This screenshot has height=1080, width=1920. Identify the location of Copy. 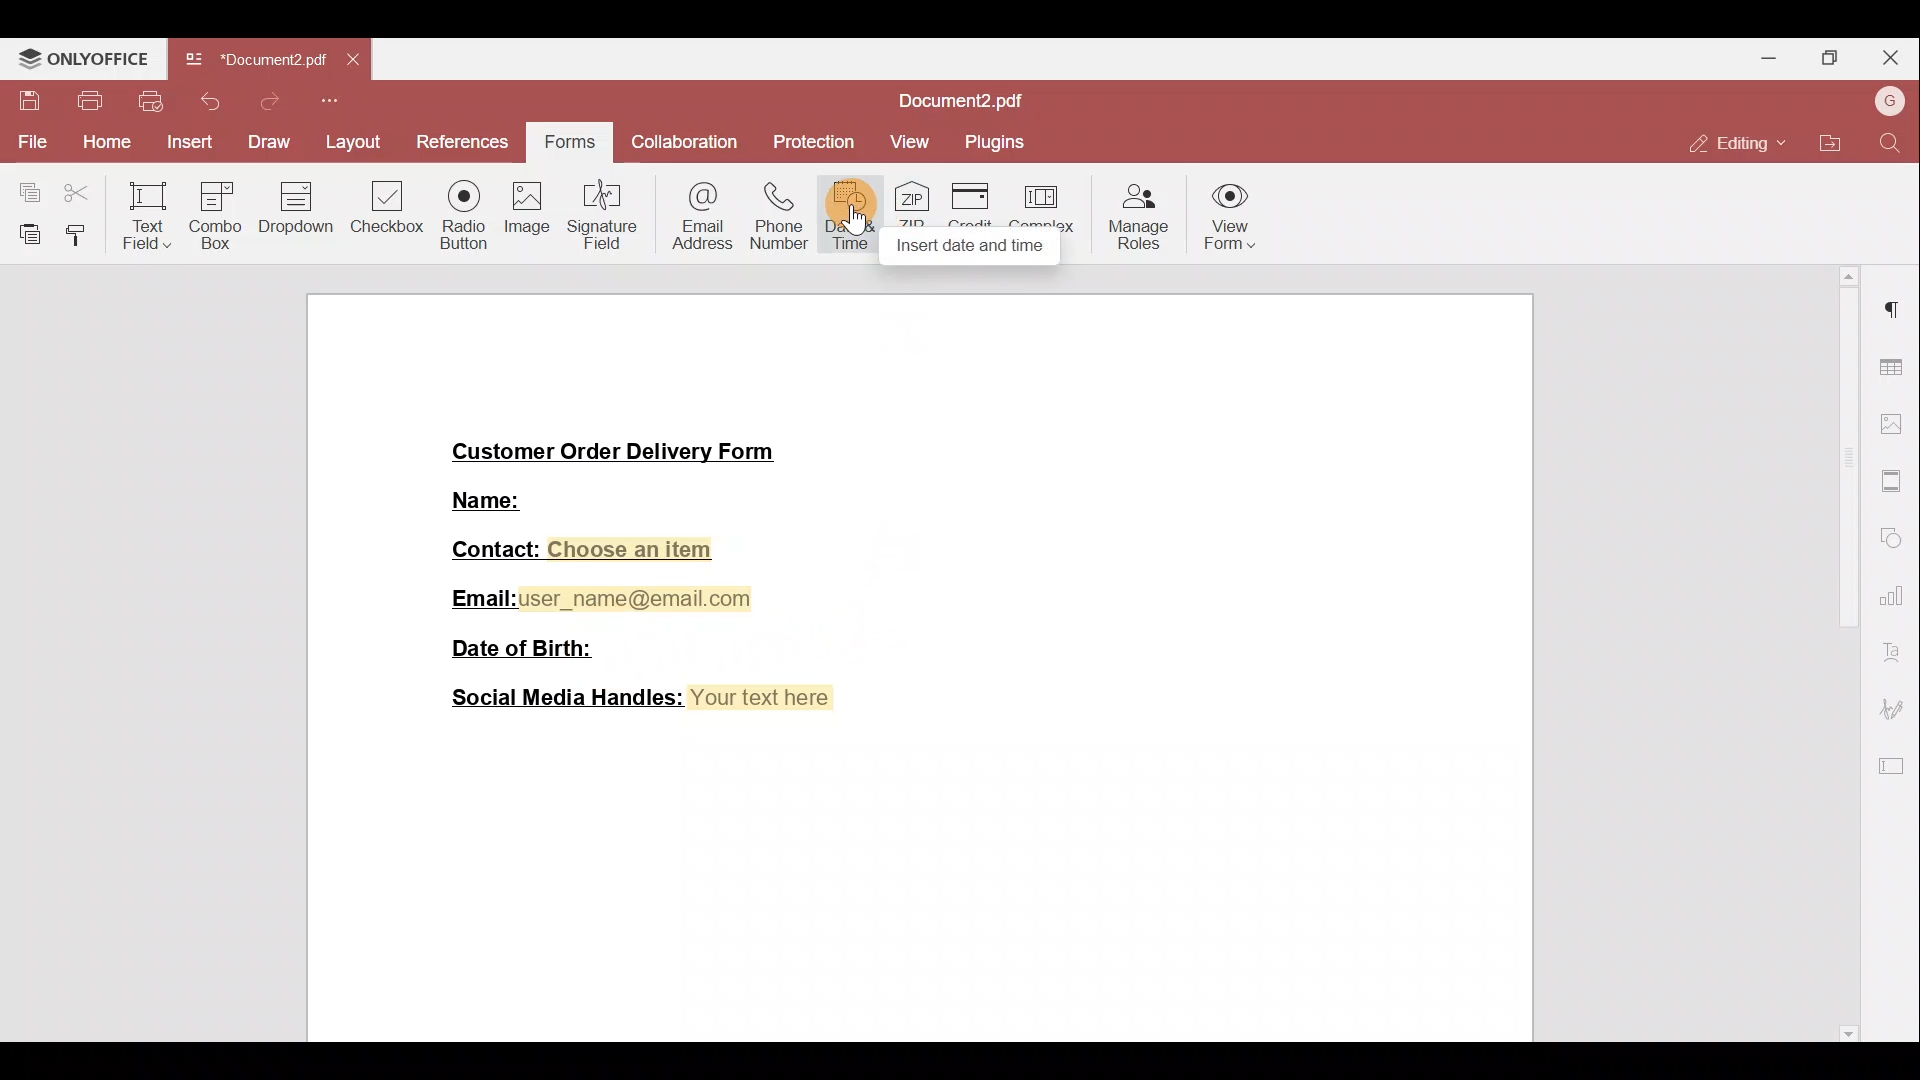
(25, 188).